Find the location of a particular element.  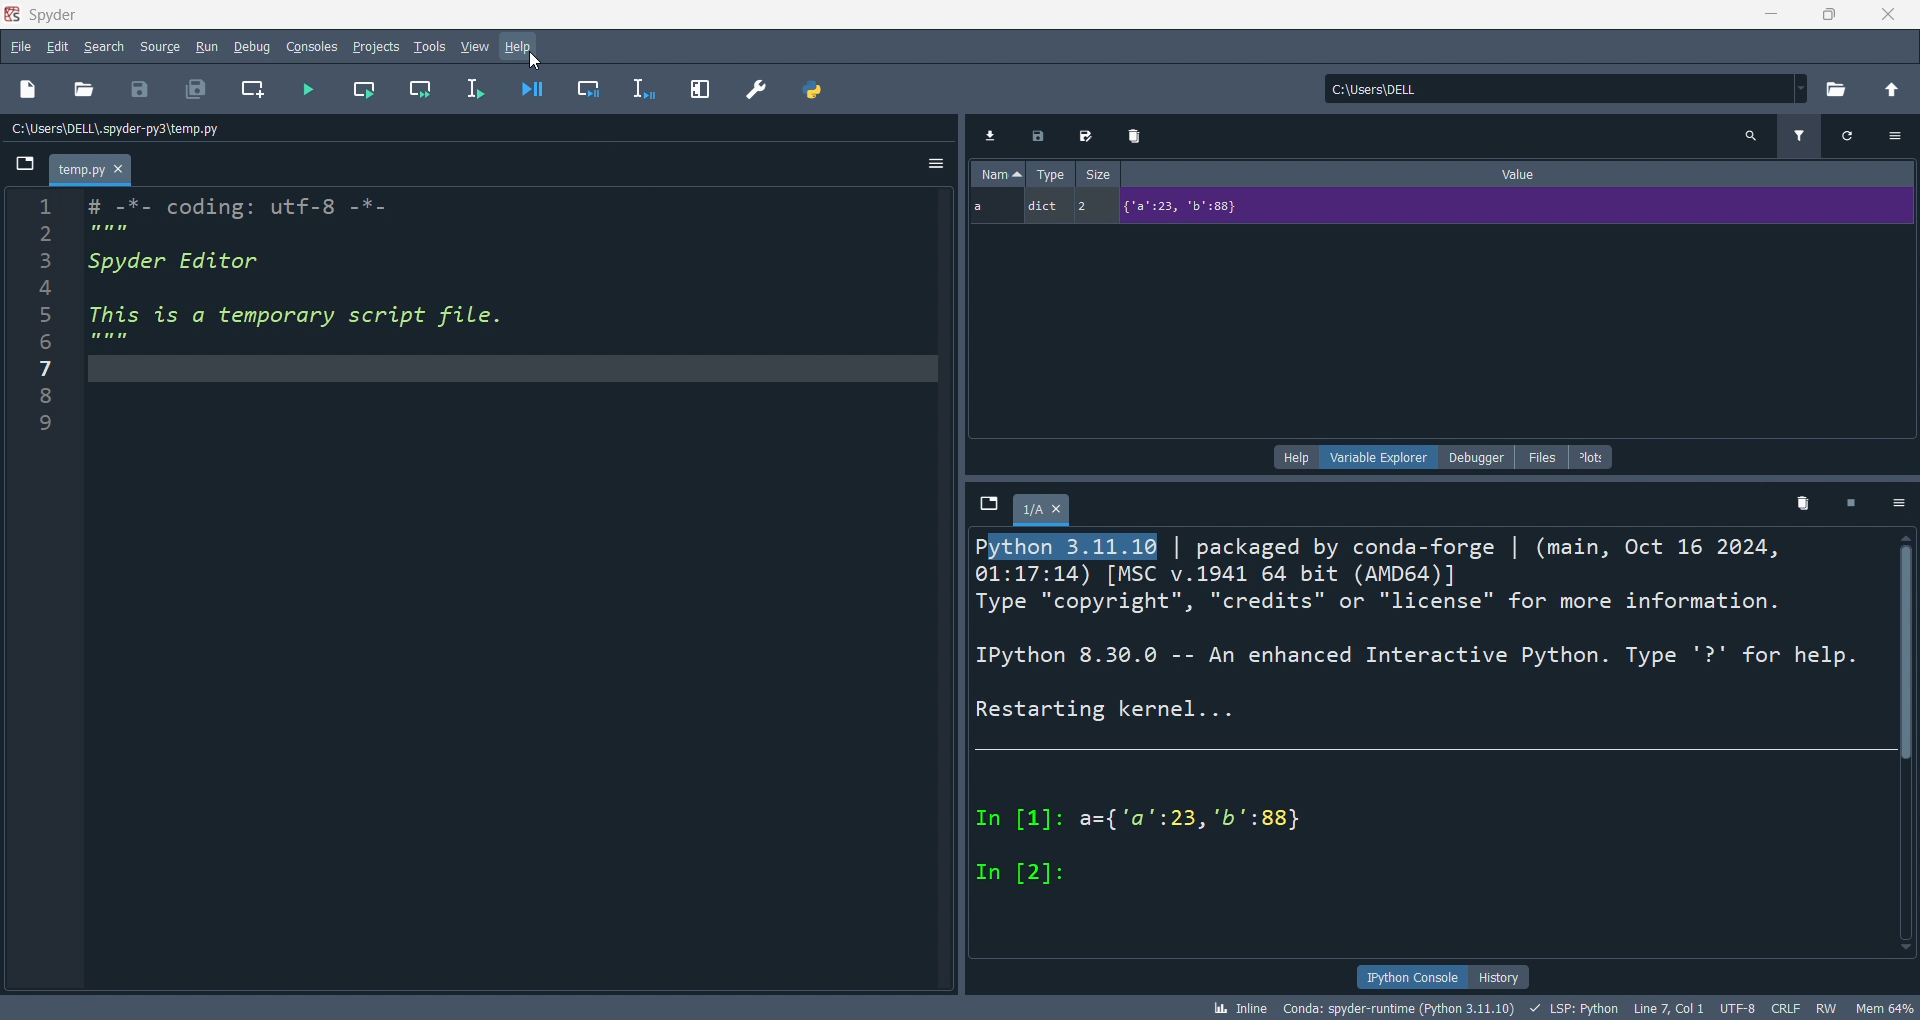

minimize is located at coordinates (1768, 15).